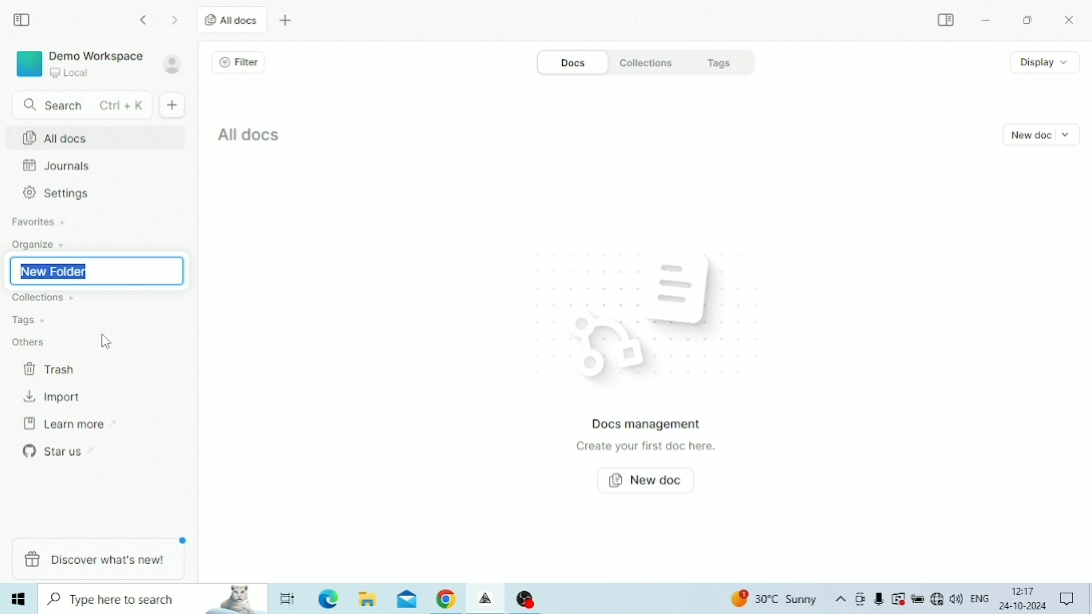 This screenshot has height=614, width=1092. Describe the element at coordinates (979, 597) in the screenshot. I see `Language` at that location.